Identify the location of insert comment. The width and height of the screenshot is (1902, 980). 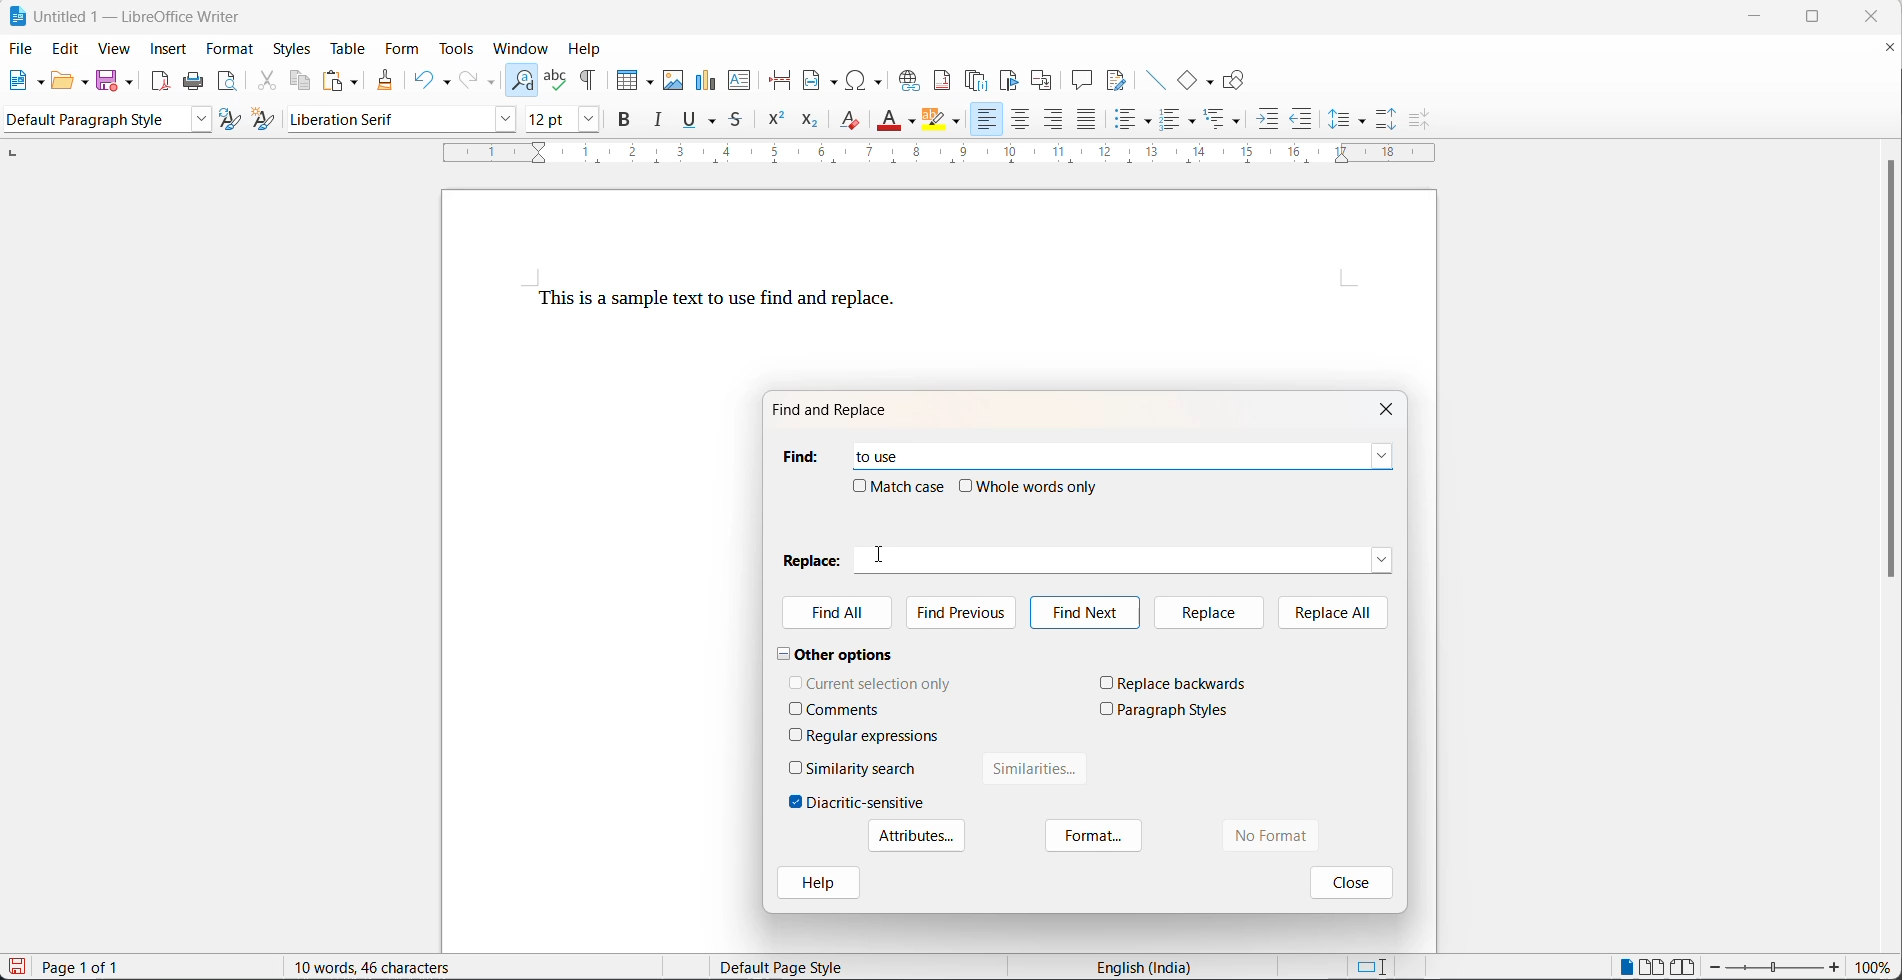
(1082, 80).